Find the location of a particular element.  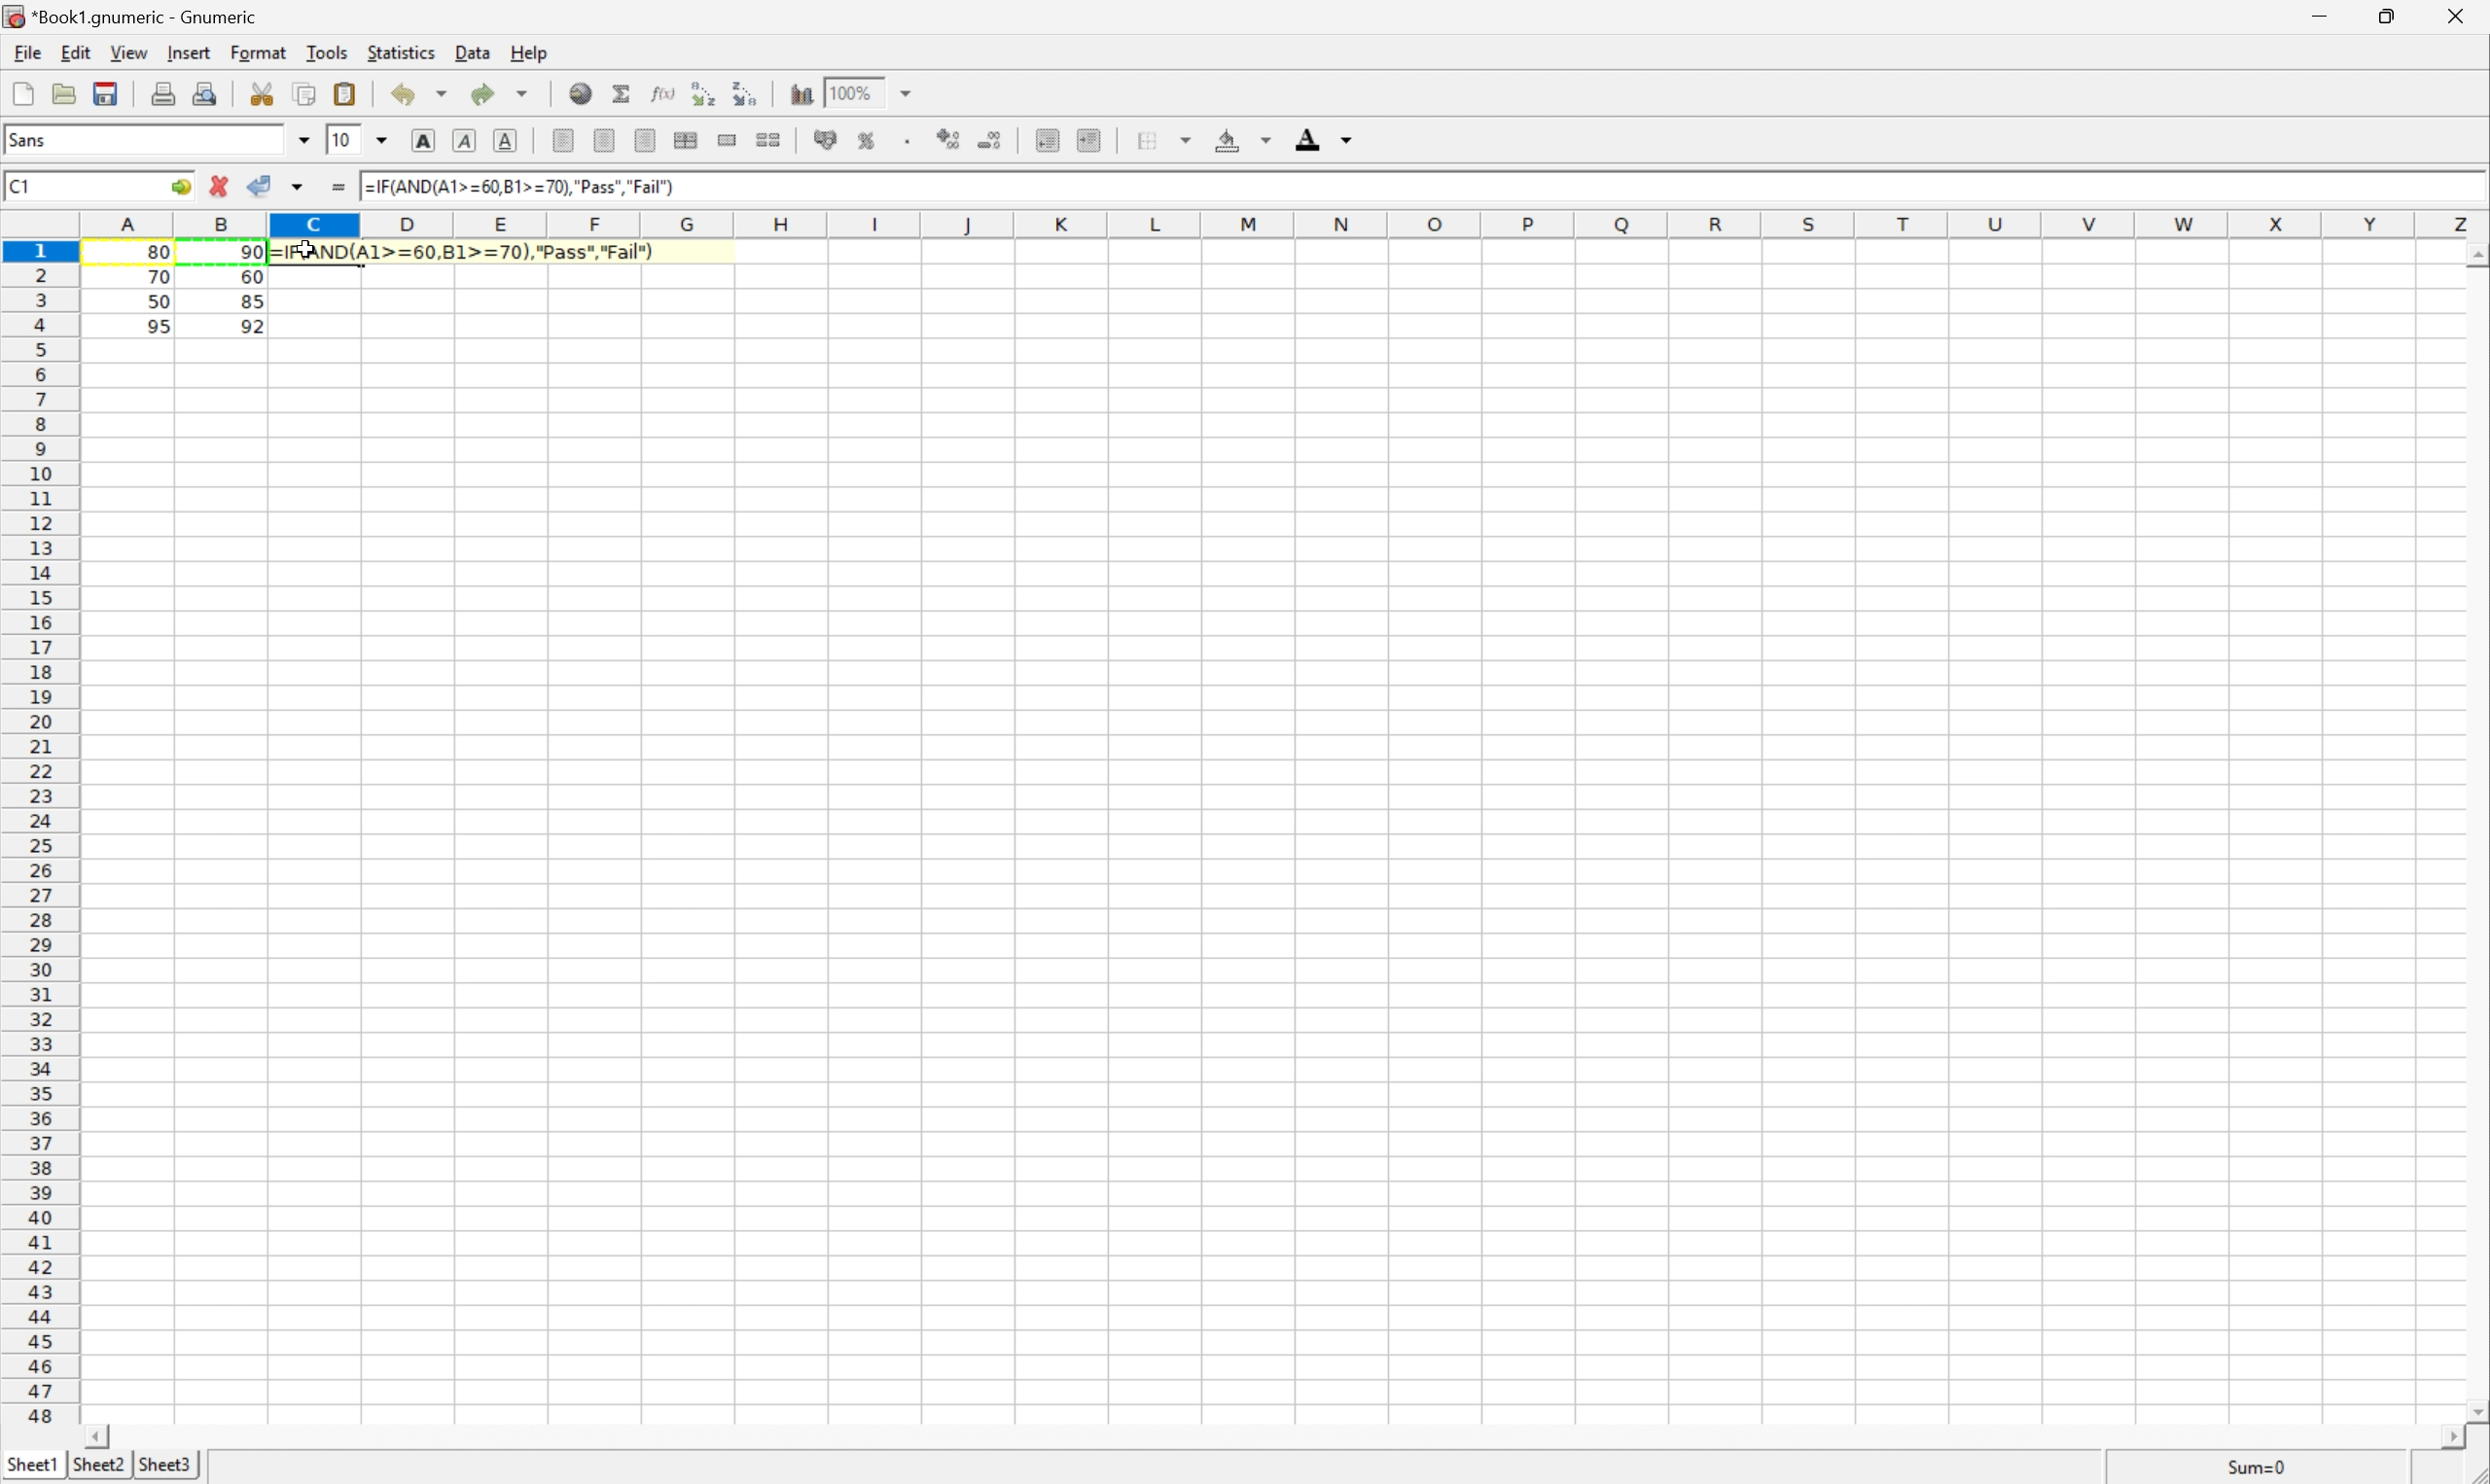

Align Right is located at coordinates (562, 141).